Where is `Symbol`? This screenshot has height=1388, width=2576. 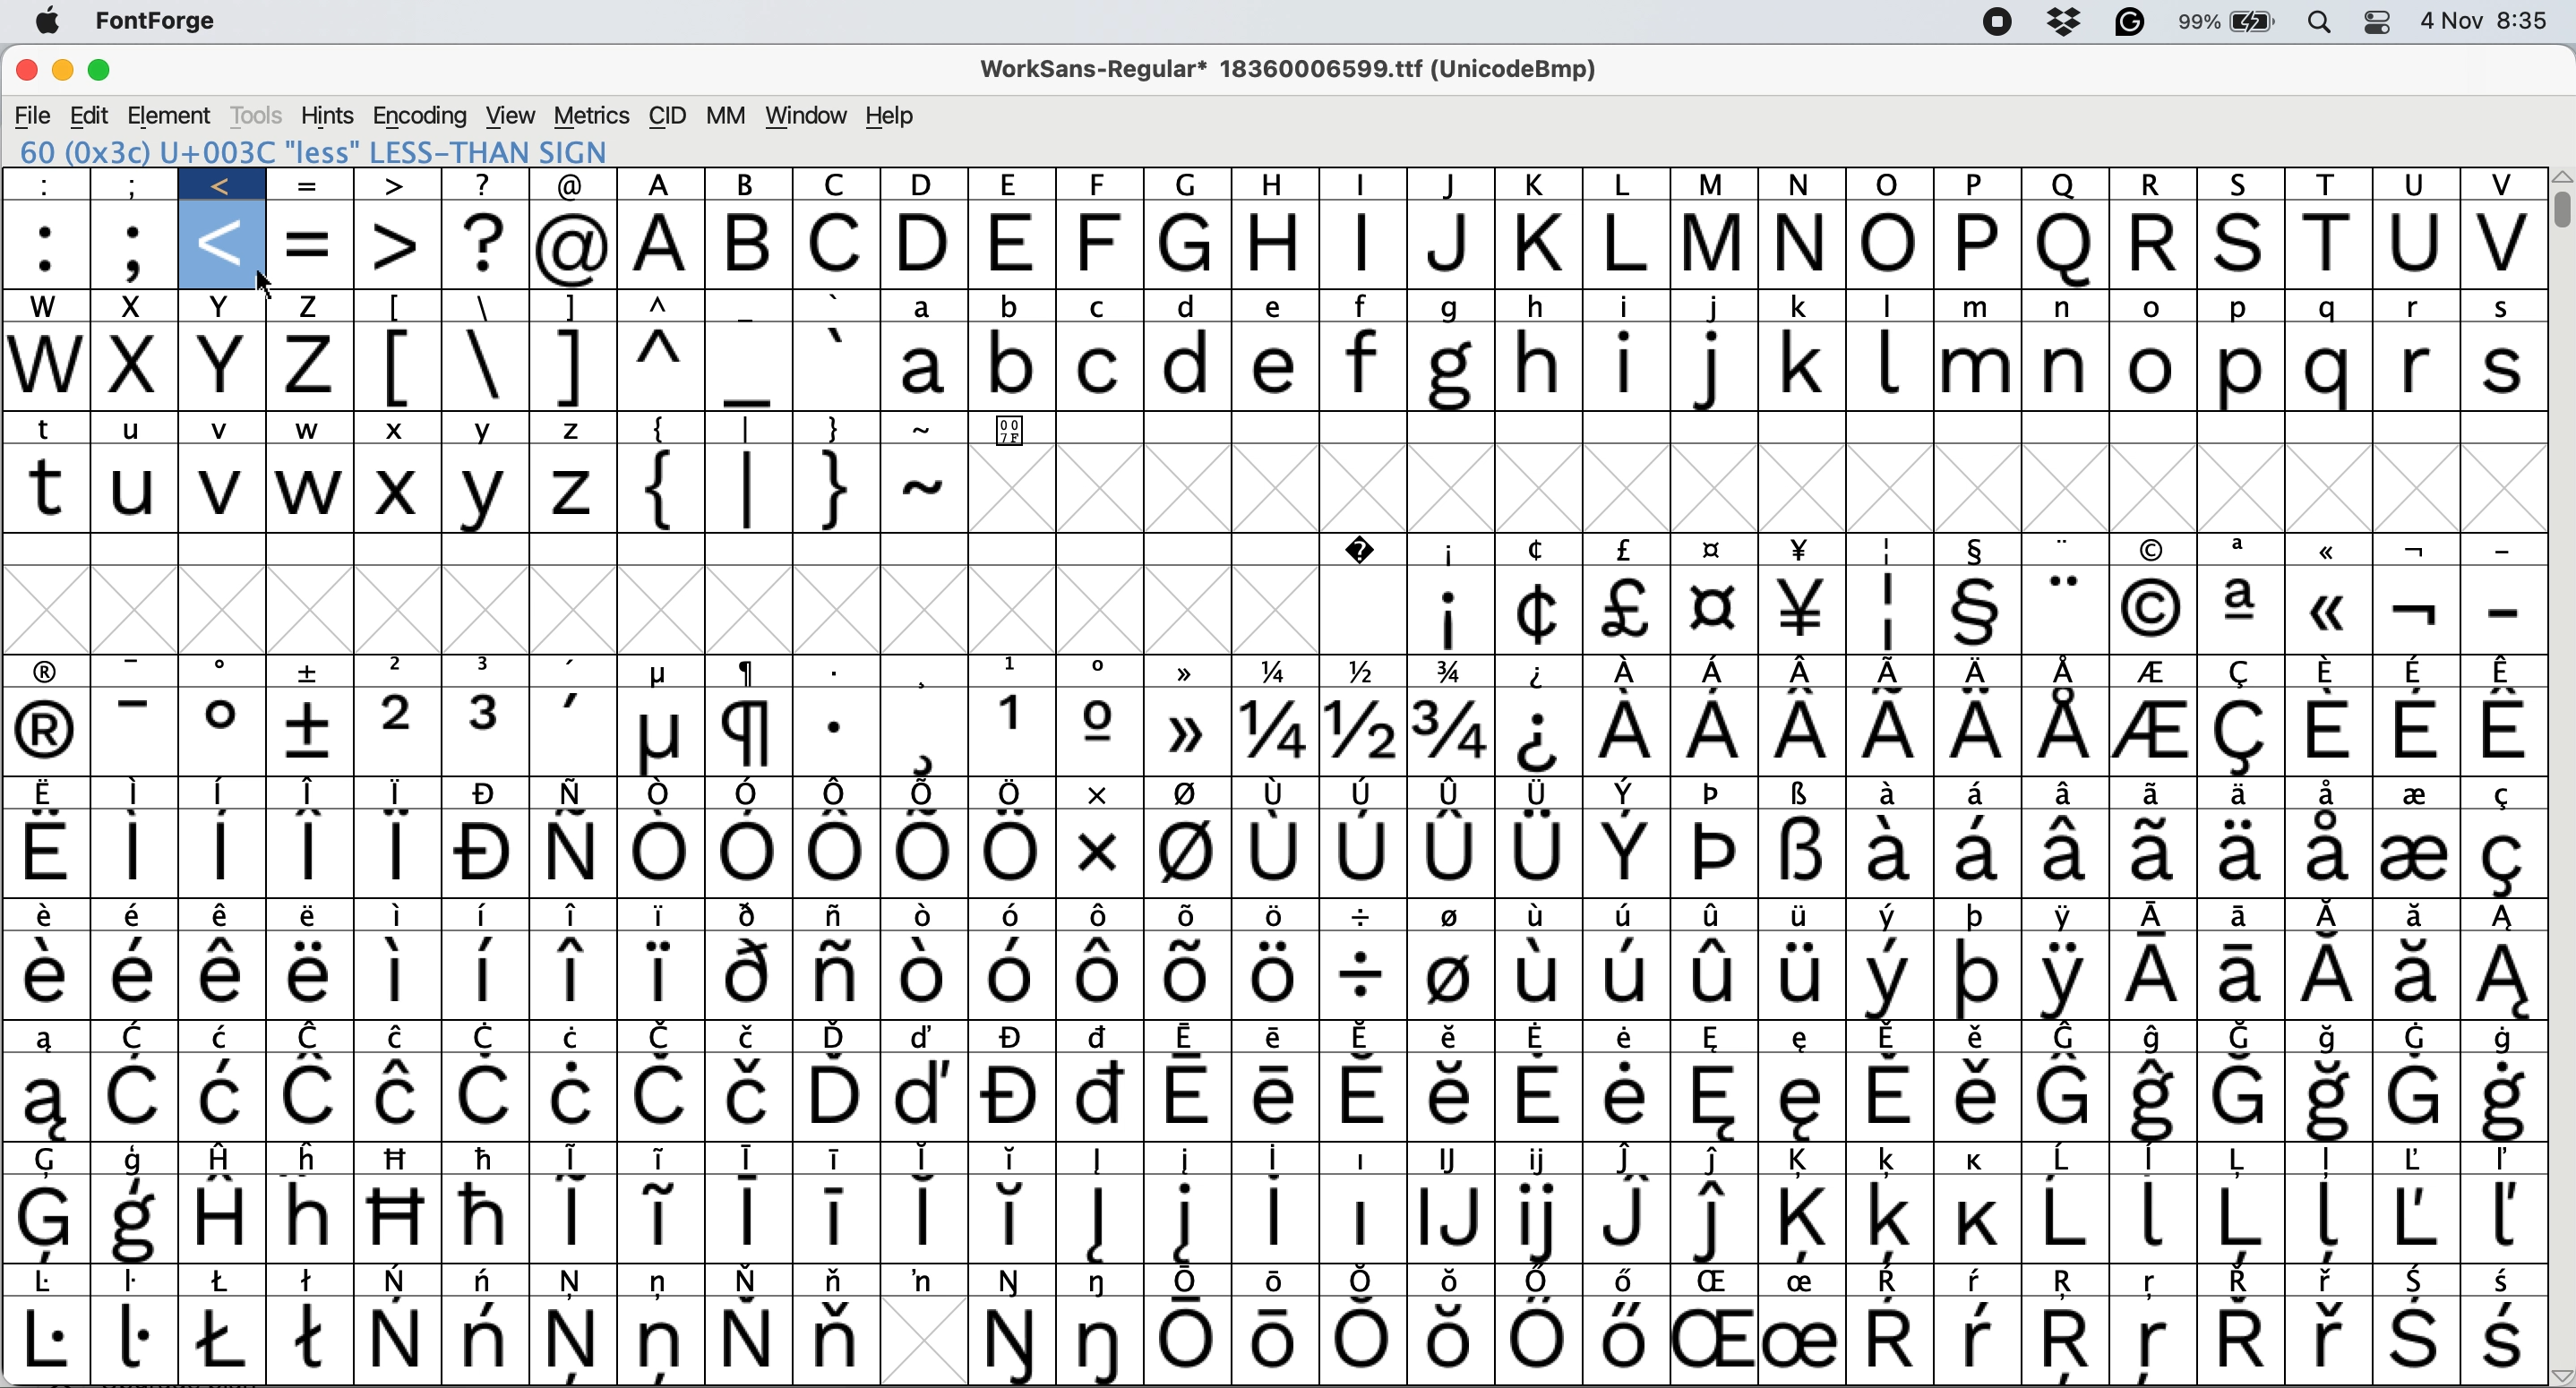
Symbol is located at coordinates (2416, 1281).